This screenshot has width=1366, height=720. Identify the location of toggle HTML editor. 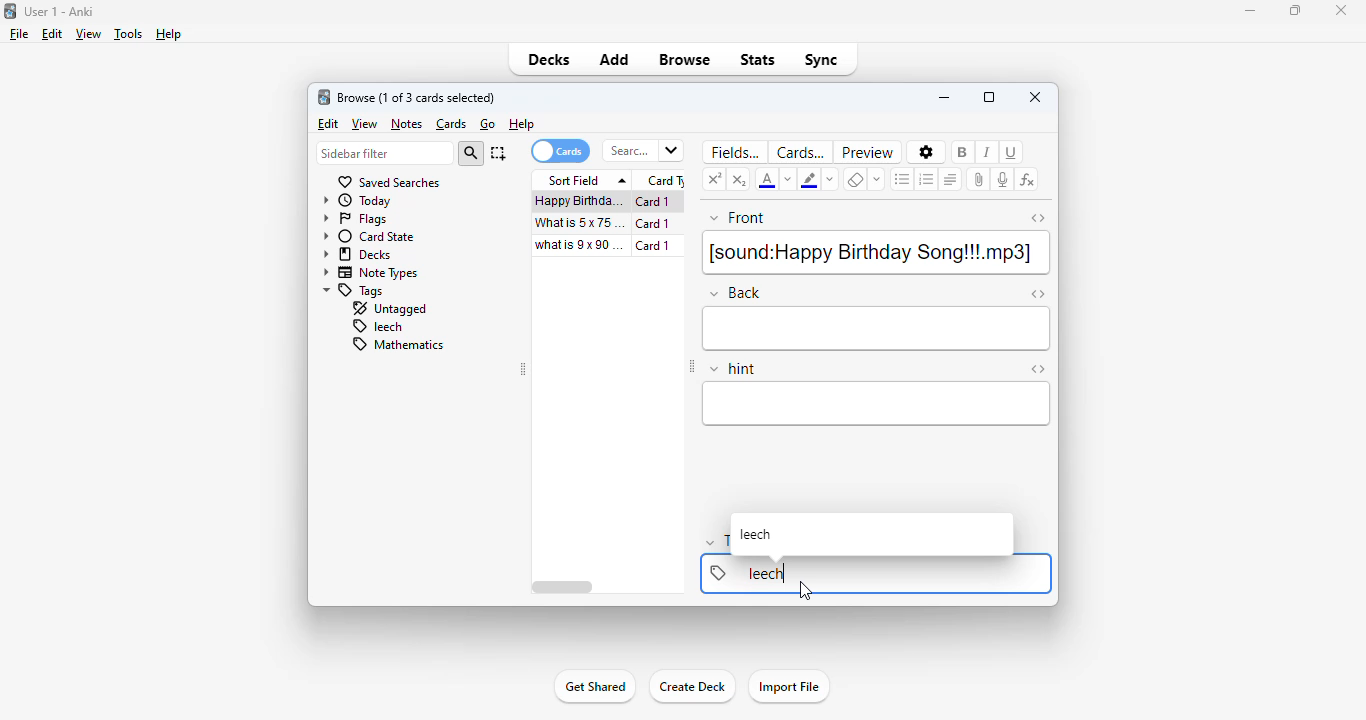
(1038, 295).